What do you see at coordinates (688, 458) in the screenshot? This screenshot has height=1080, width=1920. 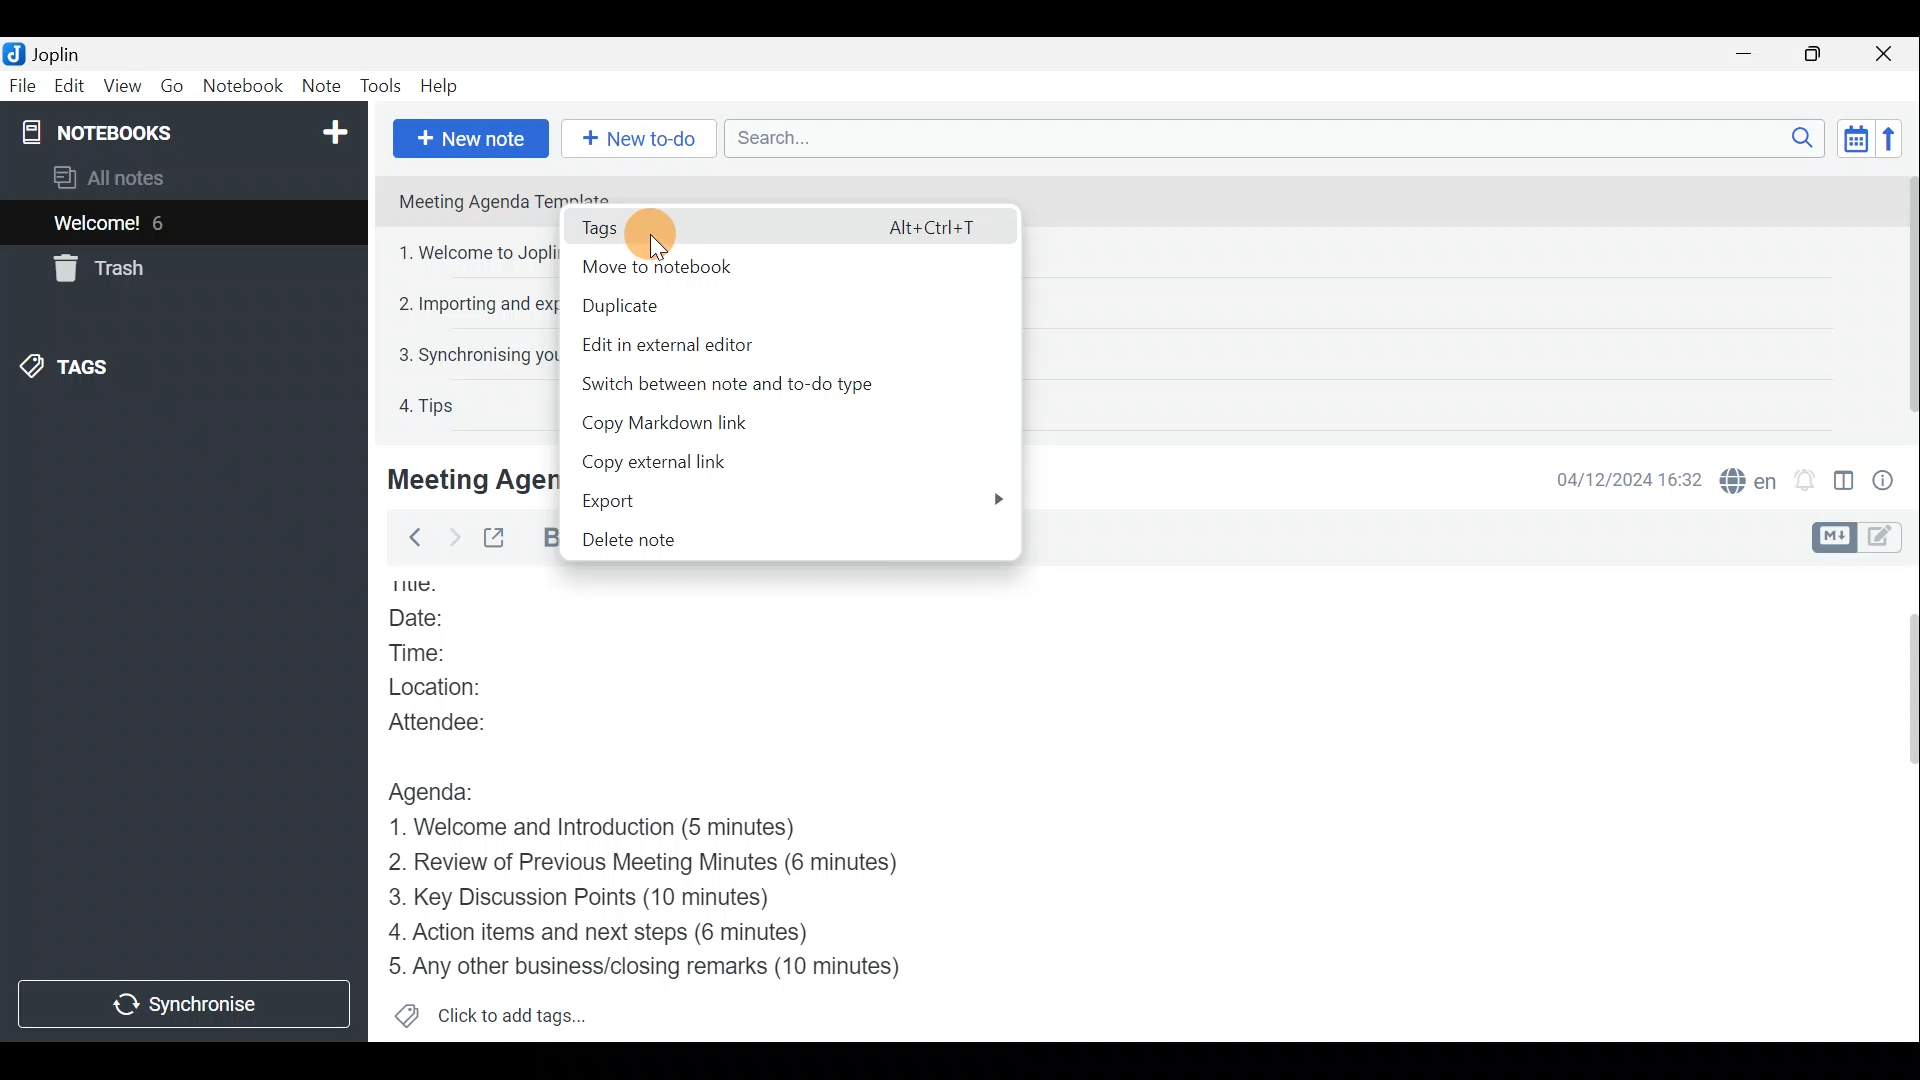 I see `Copy external link` at bounding box center [688, 458].